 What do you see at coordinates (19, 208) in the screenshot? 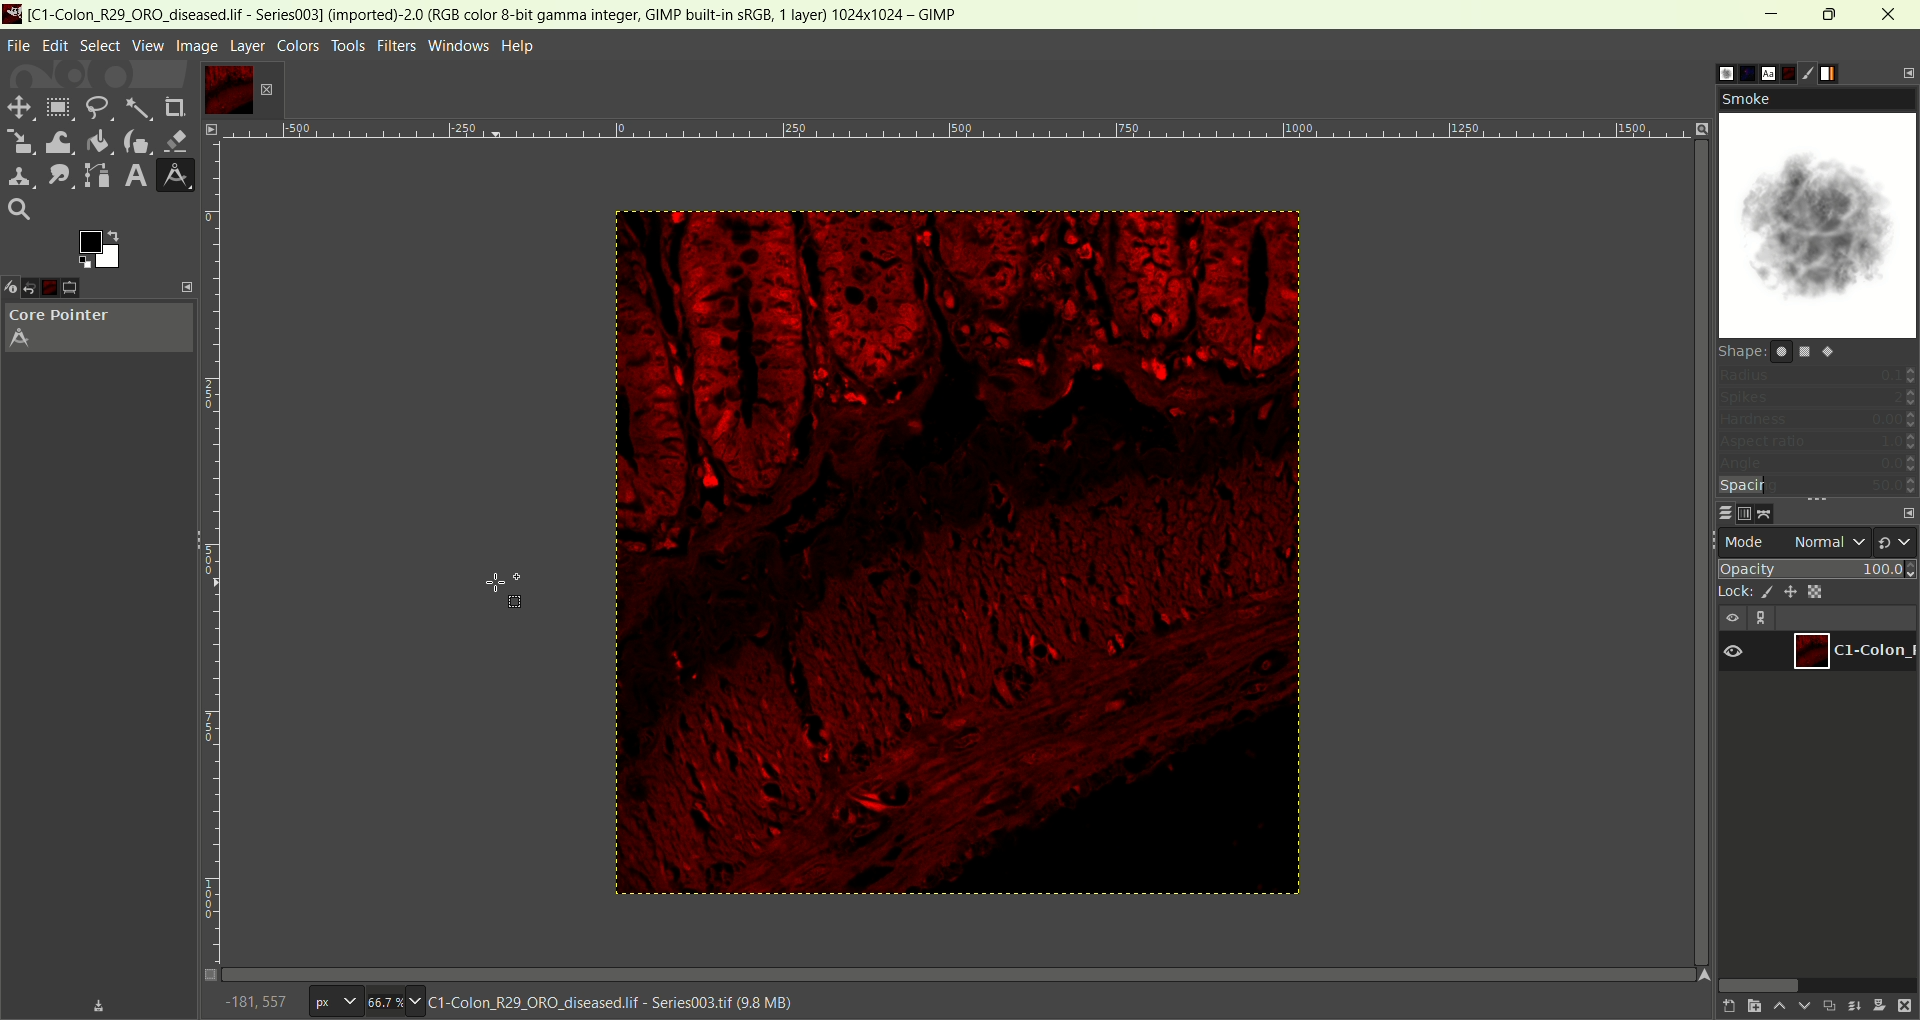
I see `search tool` at bounding box center [19, 208].